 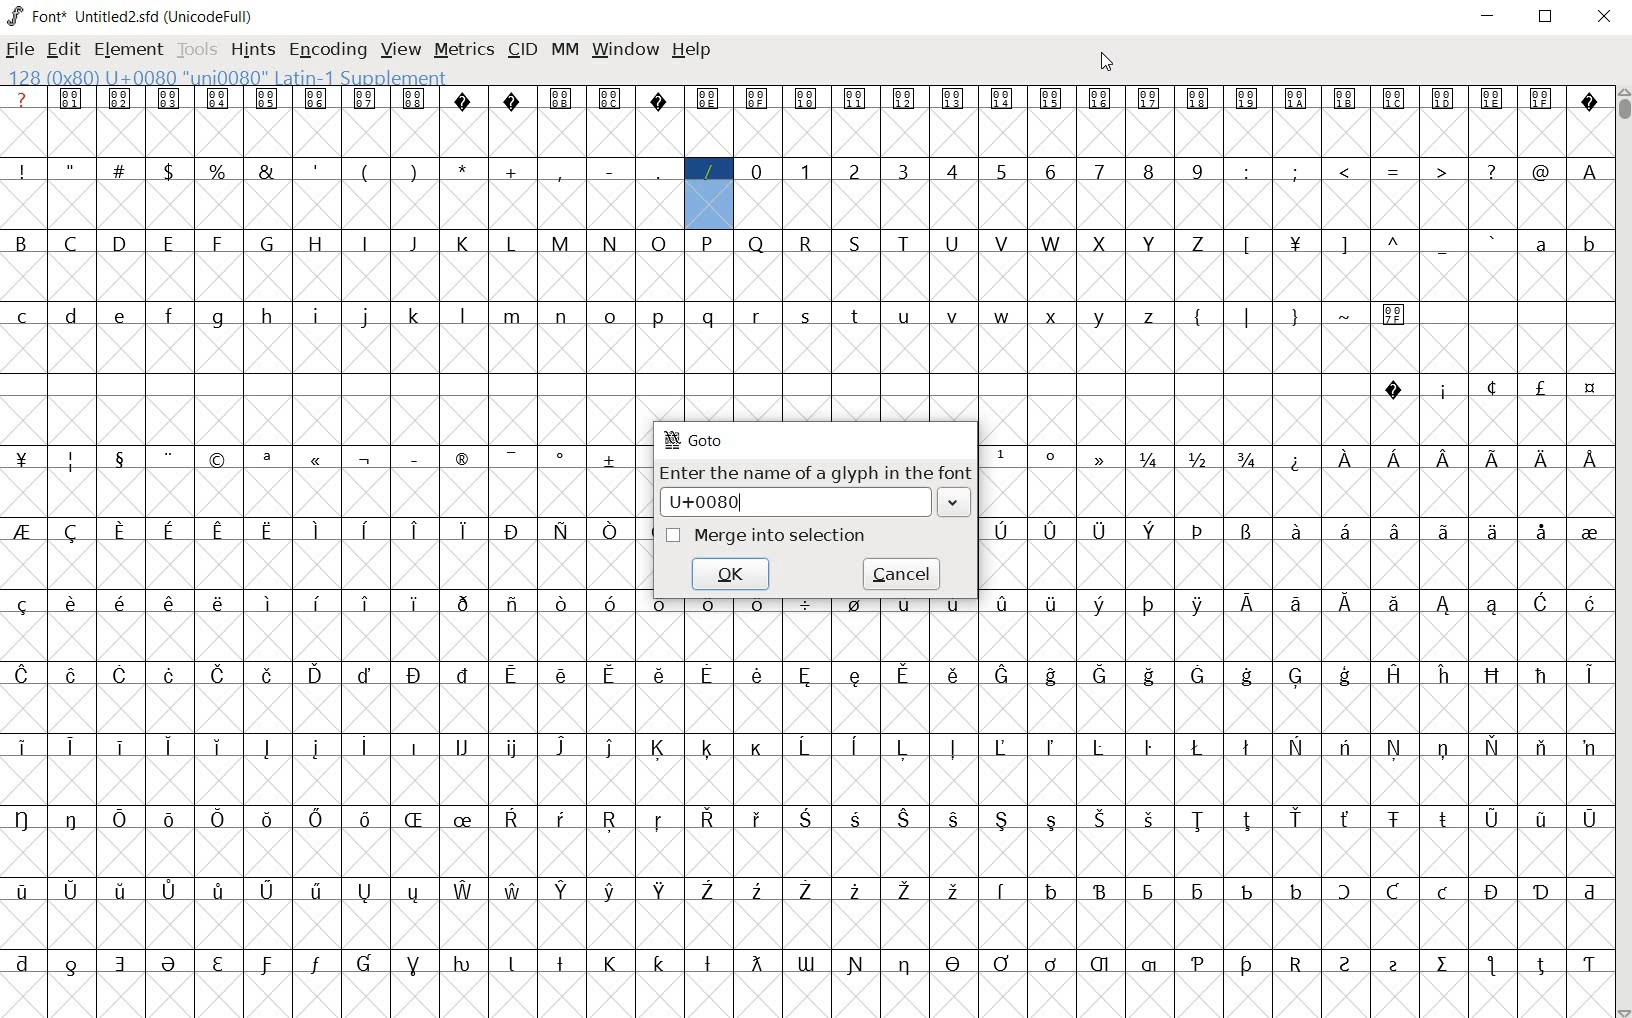 What do you see at coordinates (561, 244) in the screenshot?
I see `glyph` at bounding box center [561, 244].